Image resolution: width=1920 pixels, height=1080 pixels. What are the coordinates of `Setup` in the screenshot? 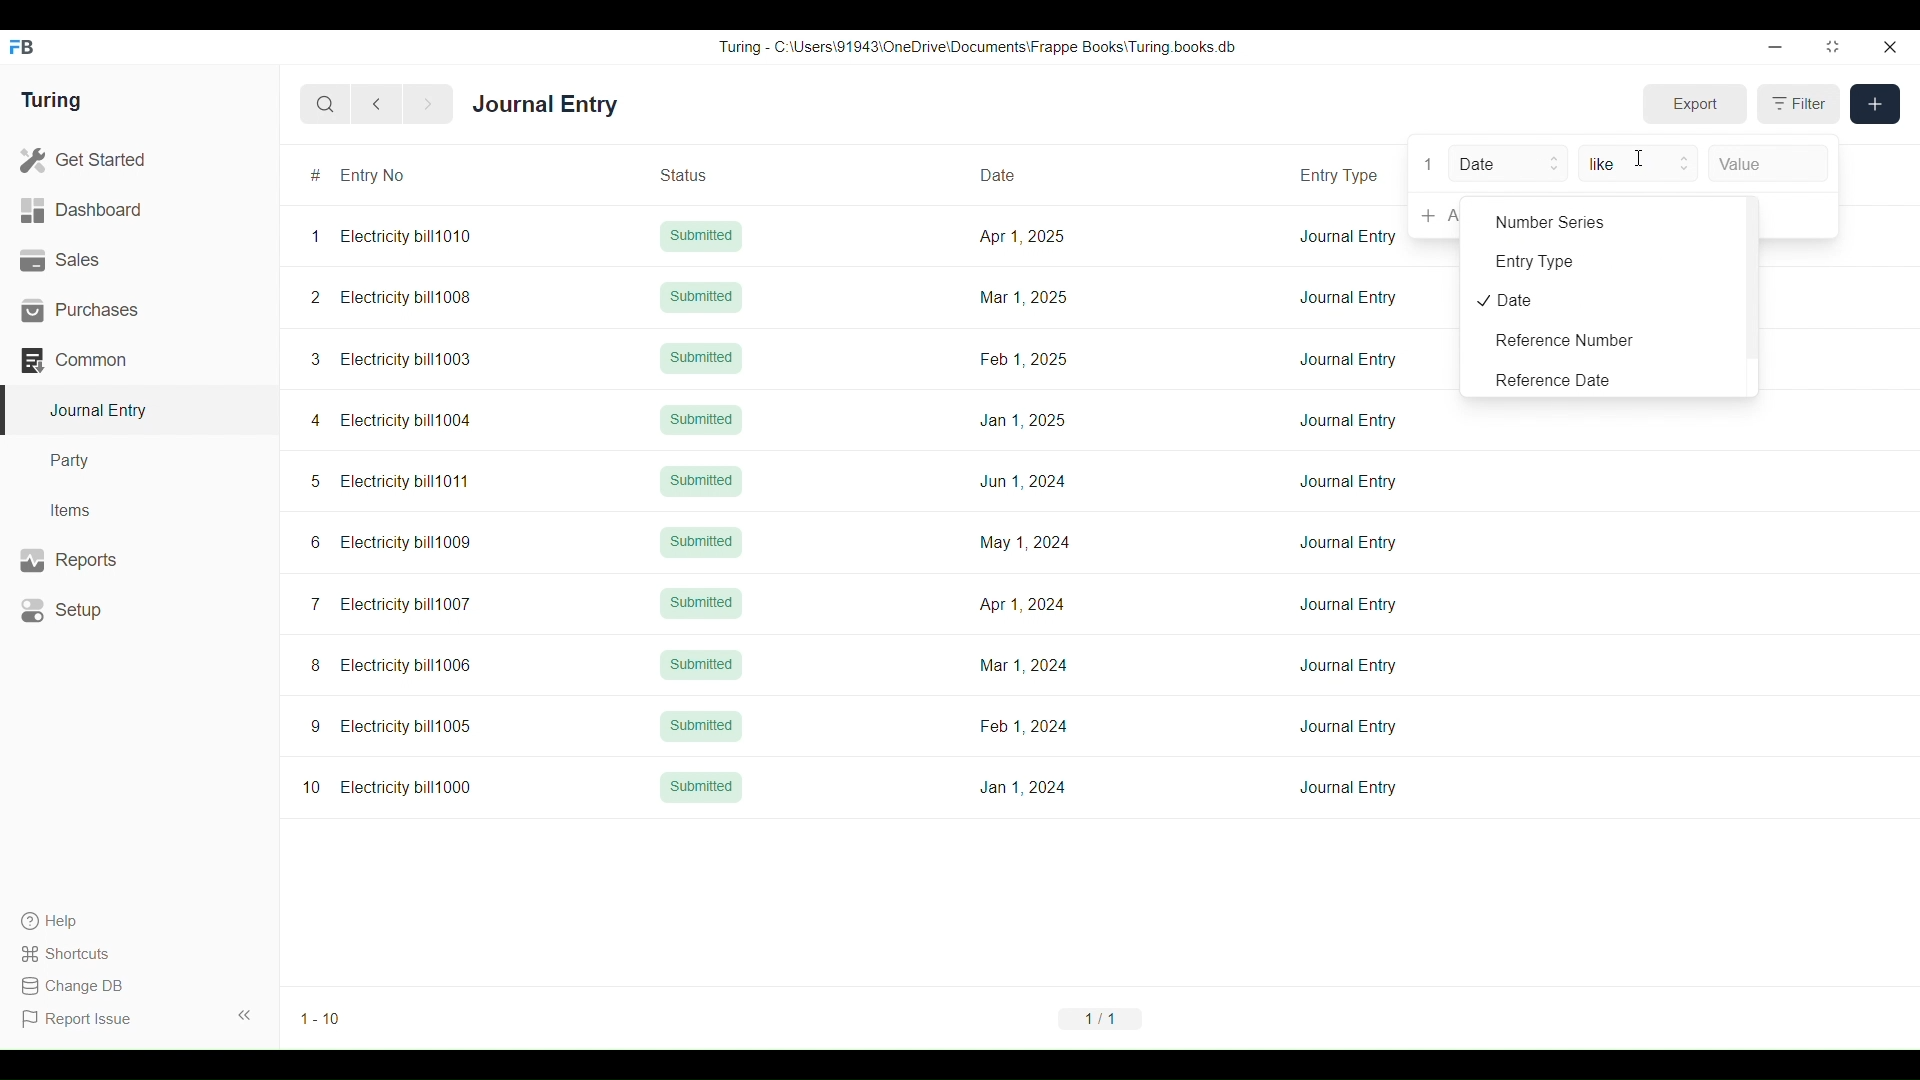 It's located at (140, 610).